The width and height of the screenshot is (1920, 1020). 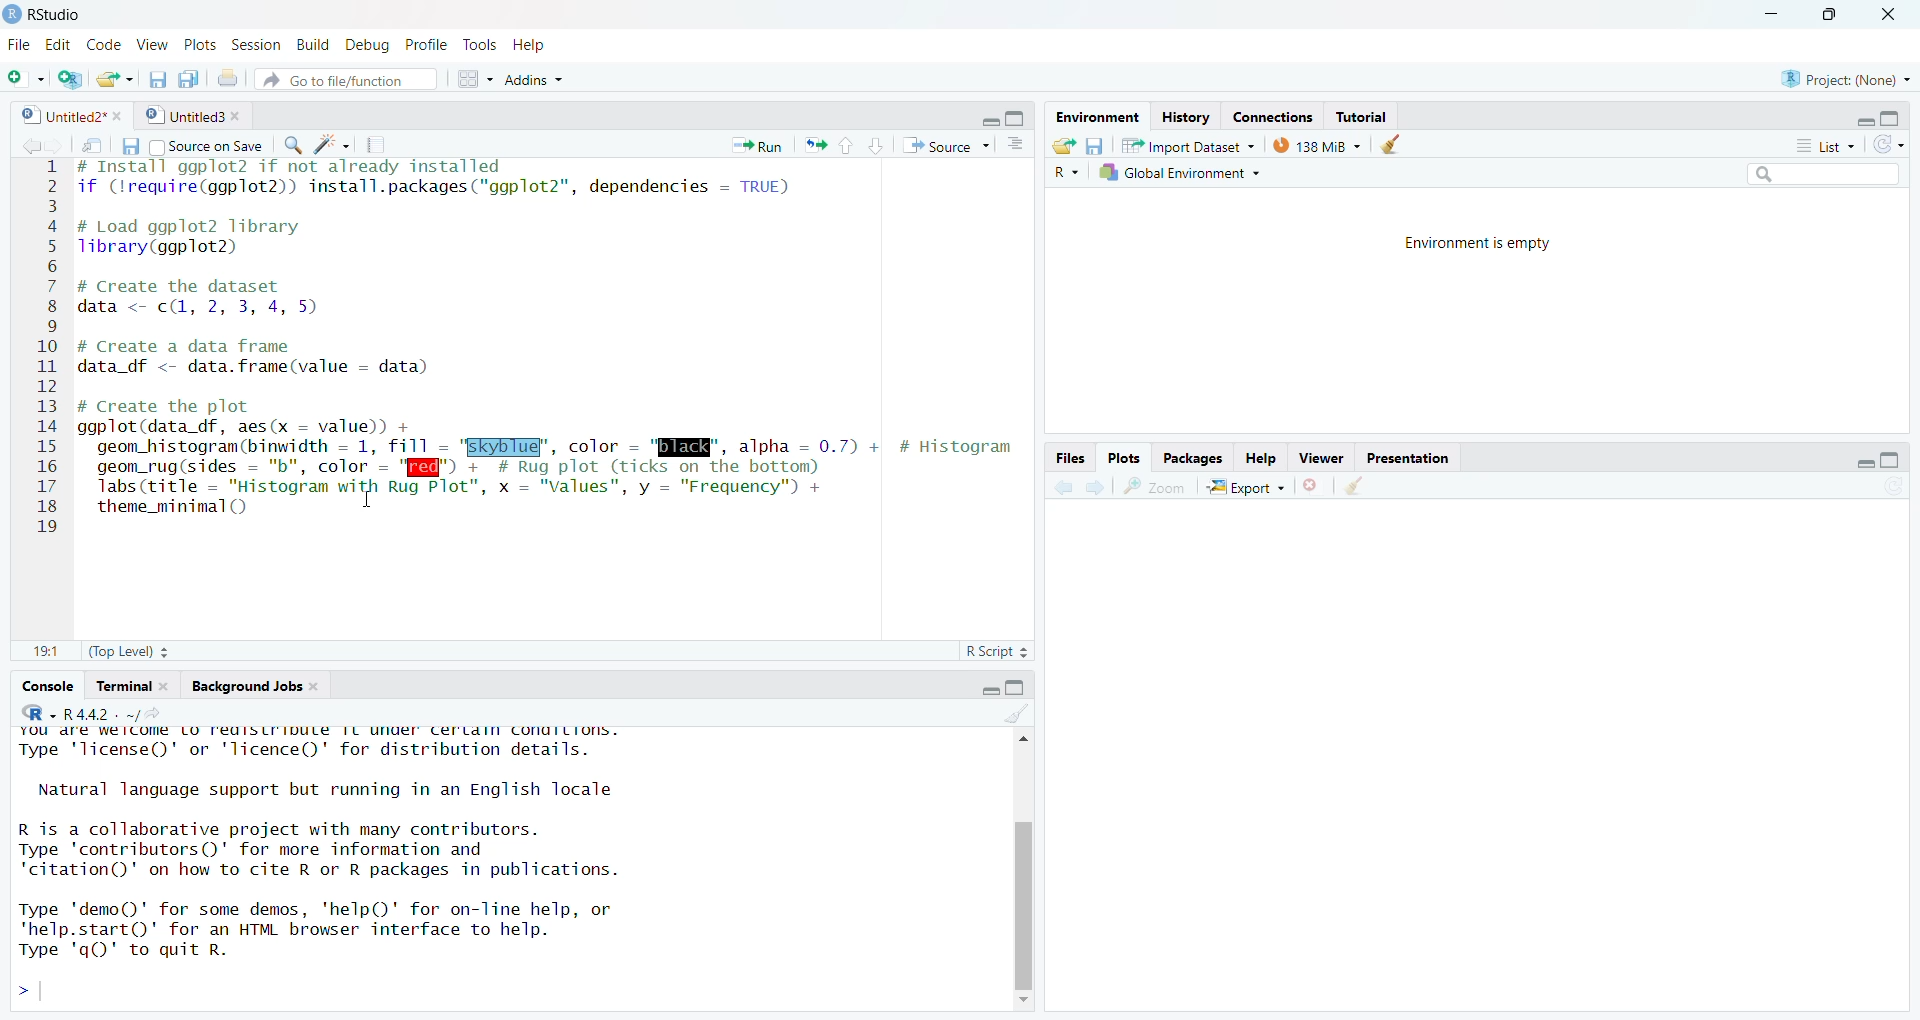 I want to click on Environment is empty, so click(x=1483, y=313).